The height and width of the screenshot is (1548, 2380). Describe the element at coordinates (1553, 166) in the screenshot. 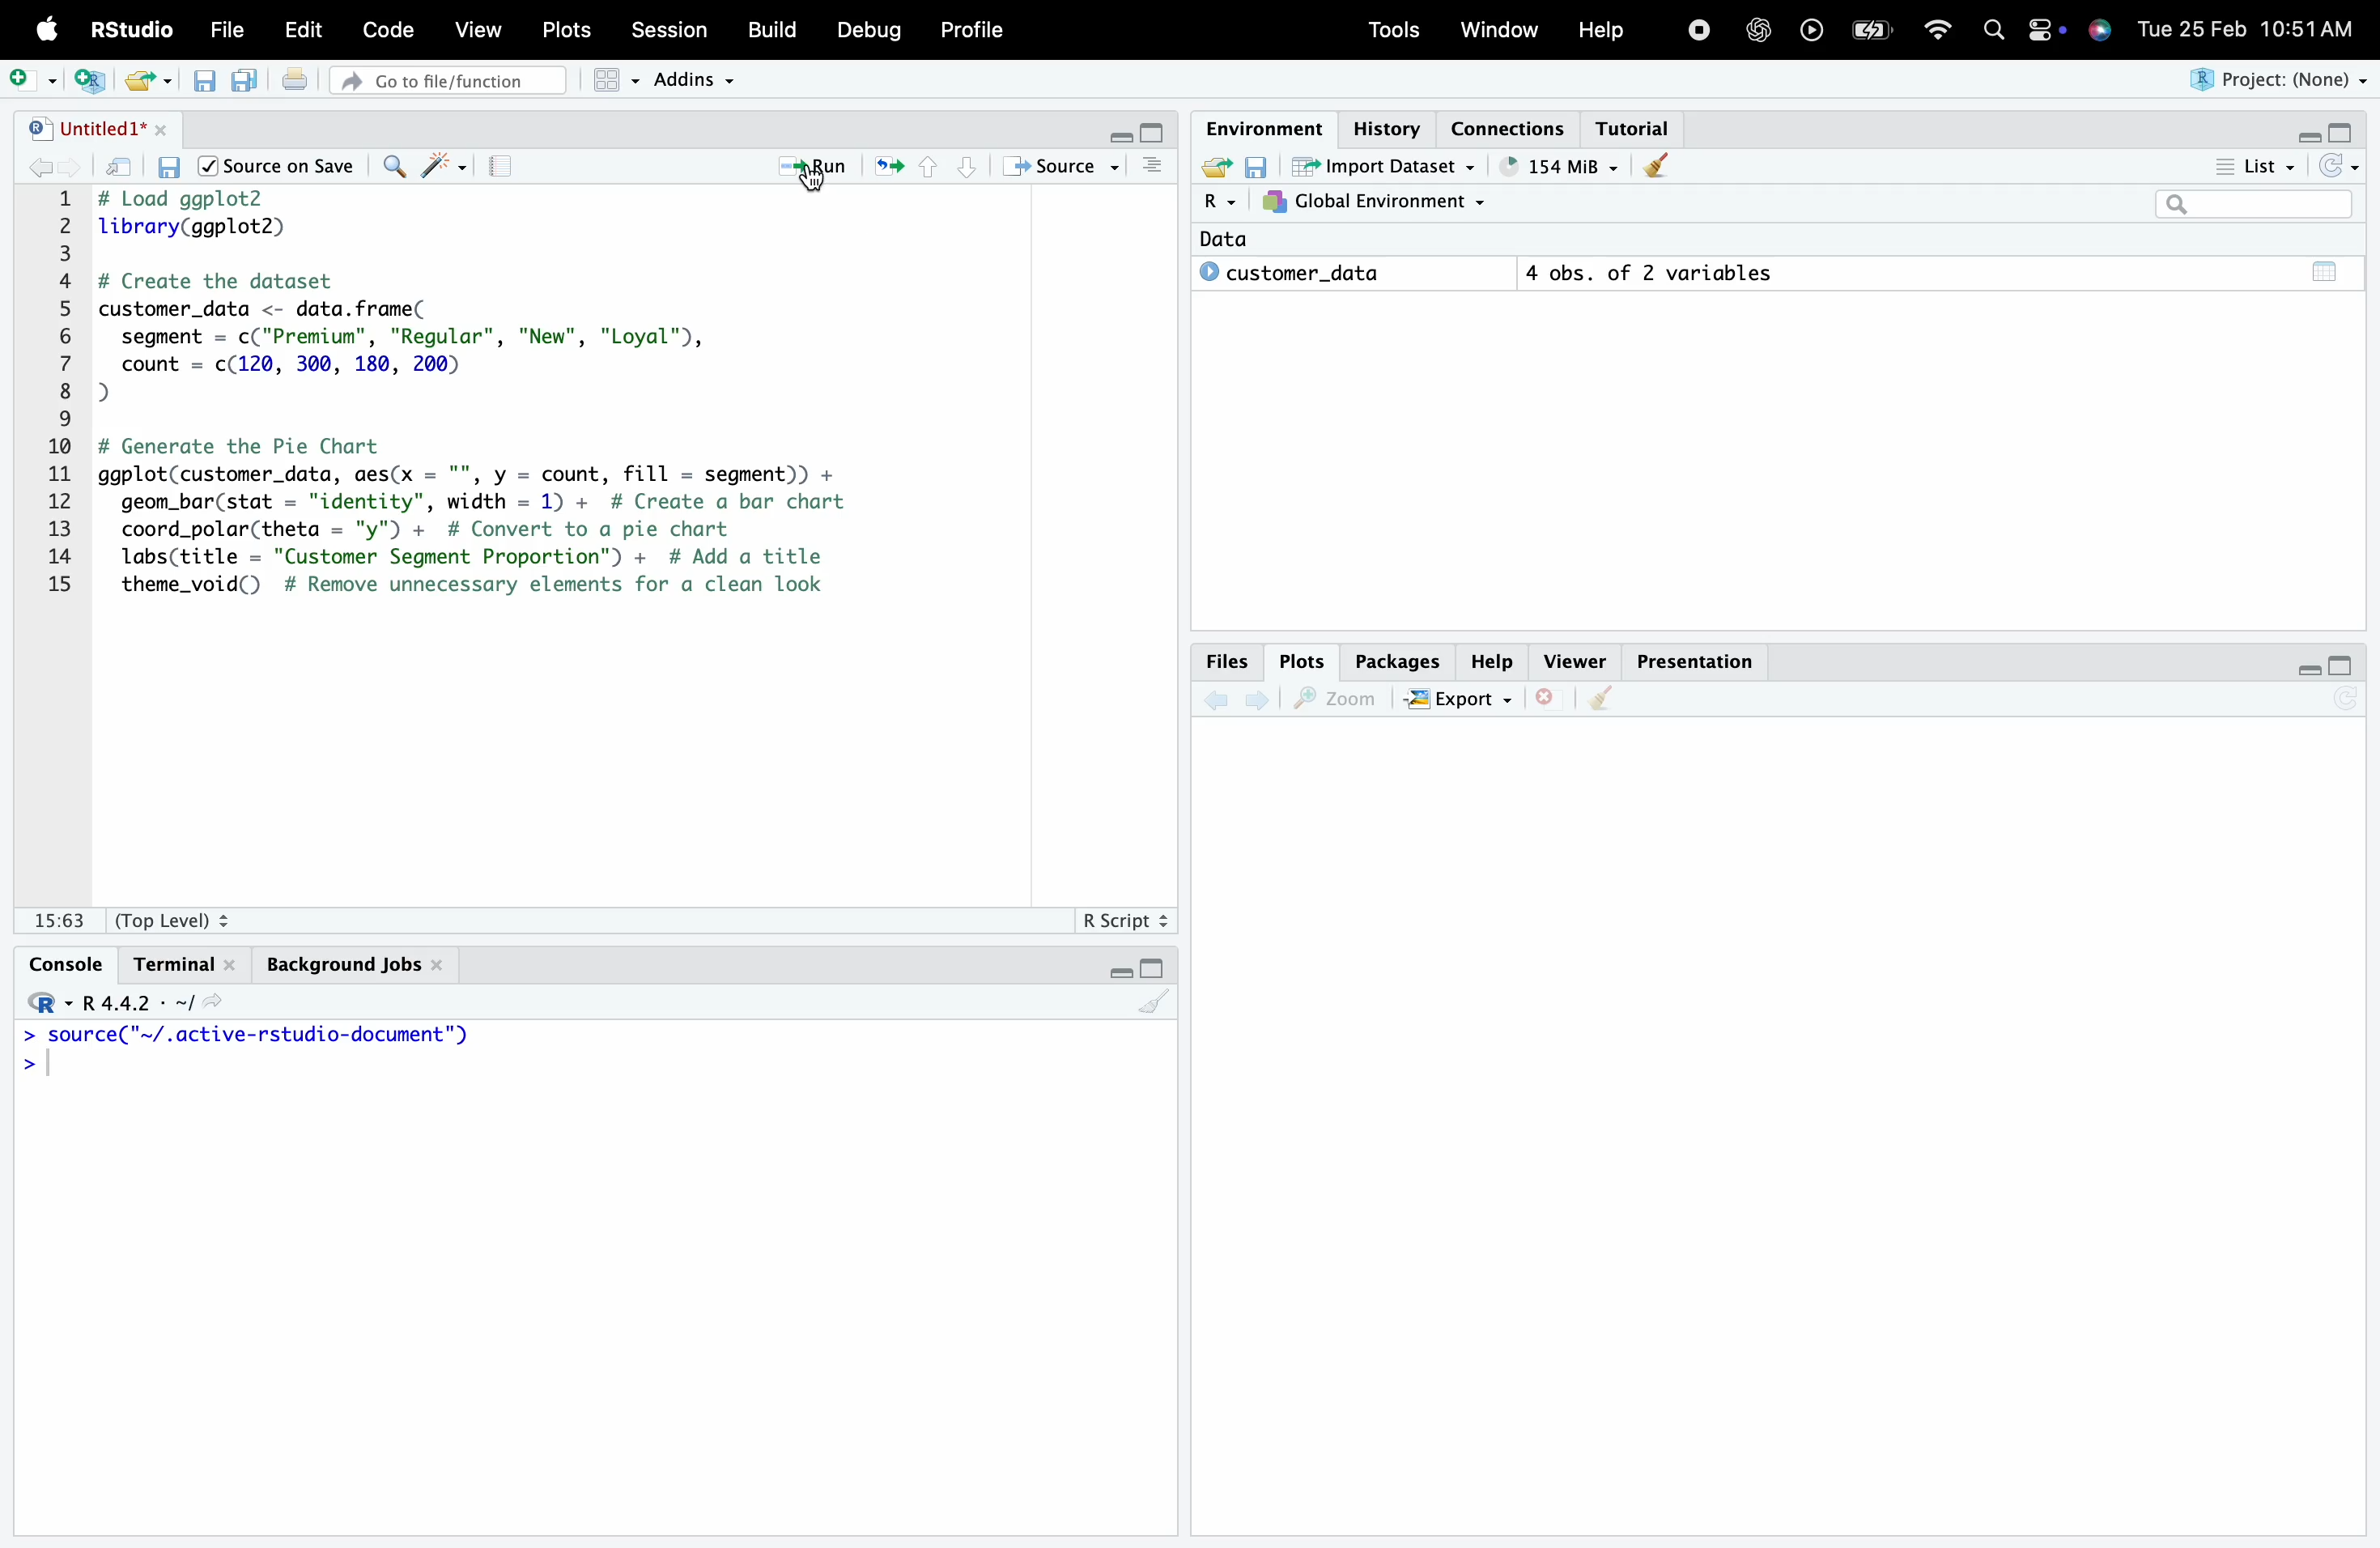

I see `" 86 MiB` at that location.